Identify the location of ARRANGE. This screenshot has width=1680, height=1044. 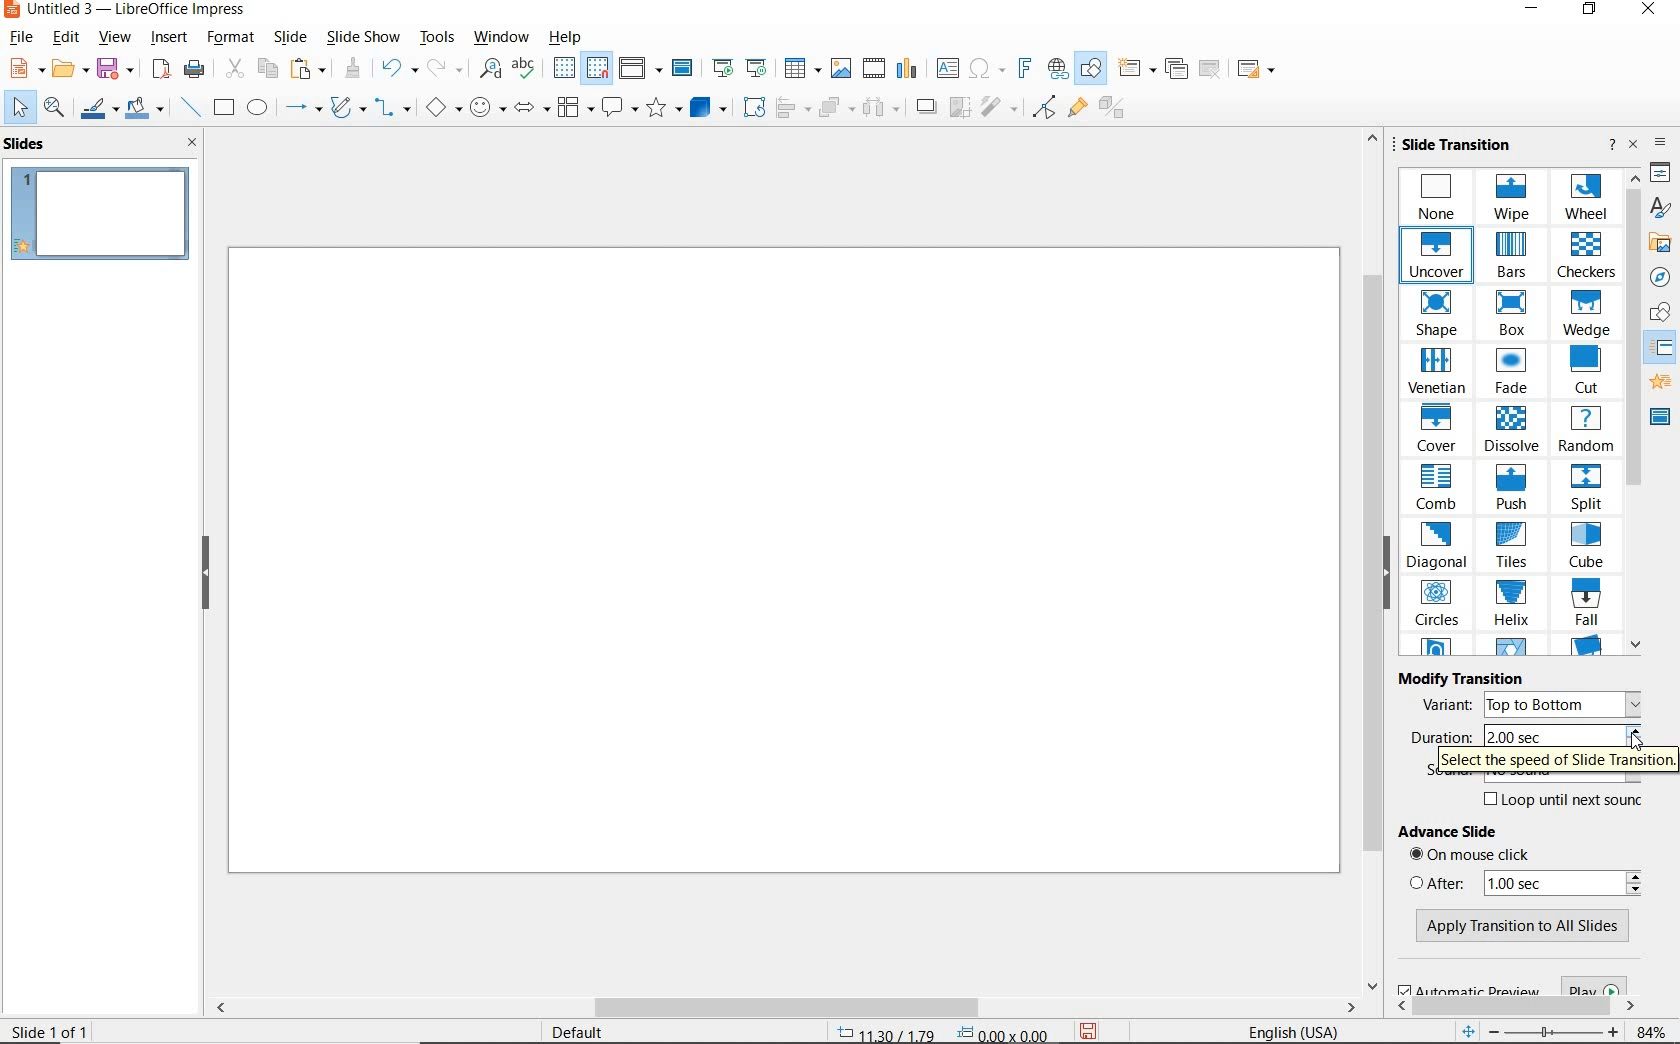
(834, 107).